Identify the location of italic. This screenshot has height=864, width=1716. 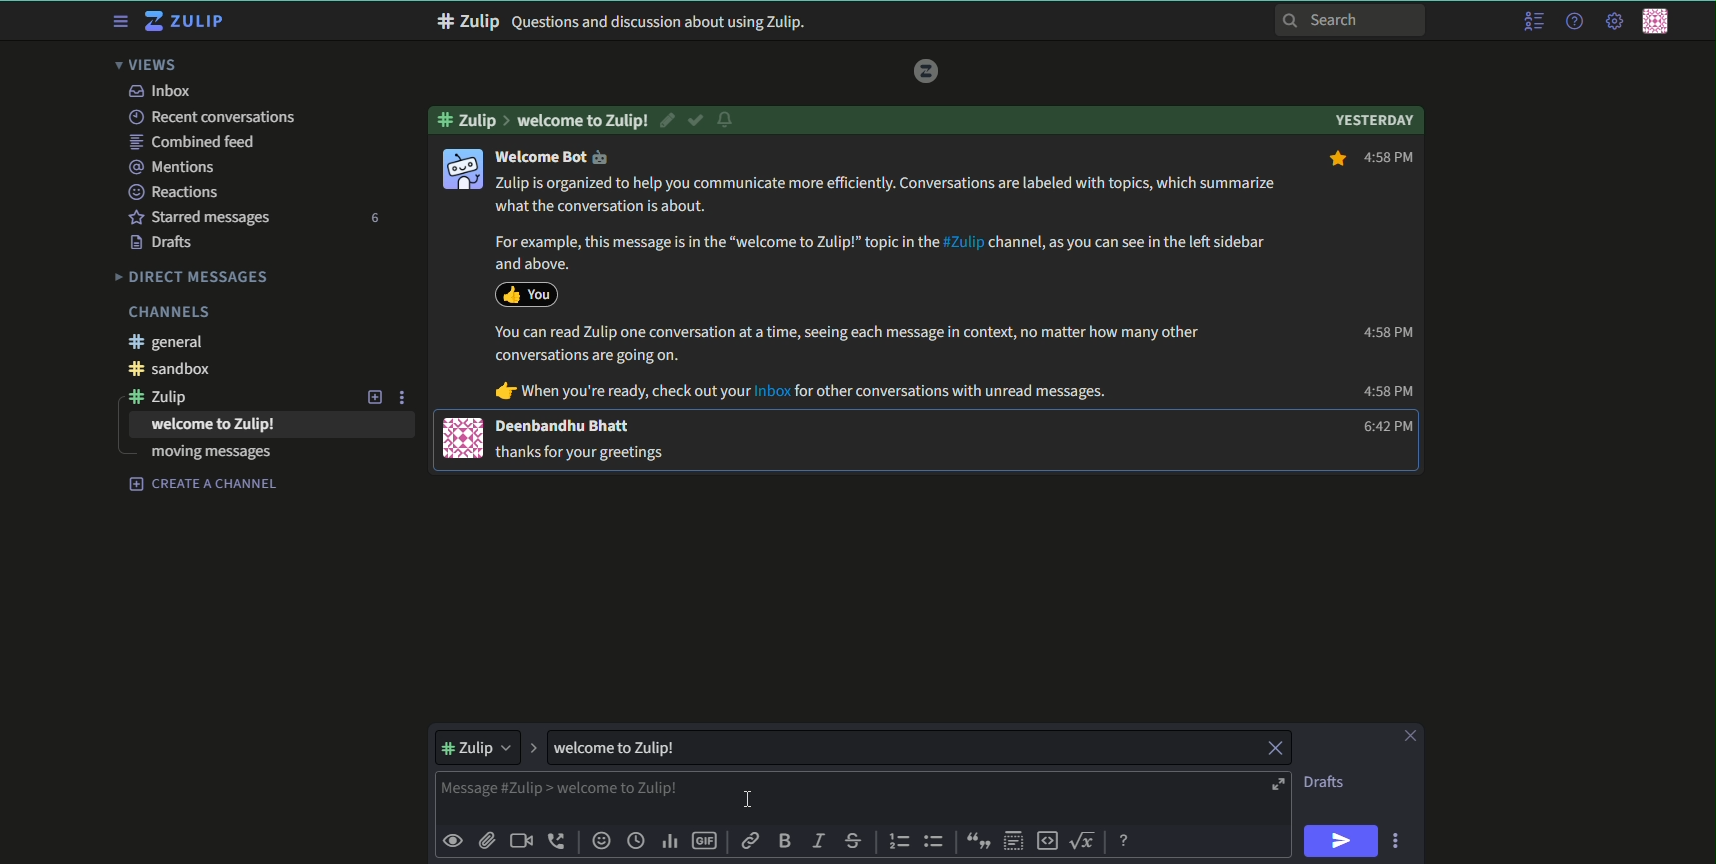
(817, 843).